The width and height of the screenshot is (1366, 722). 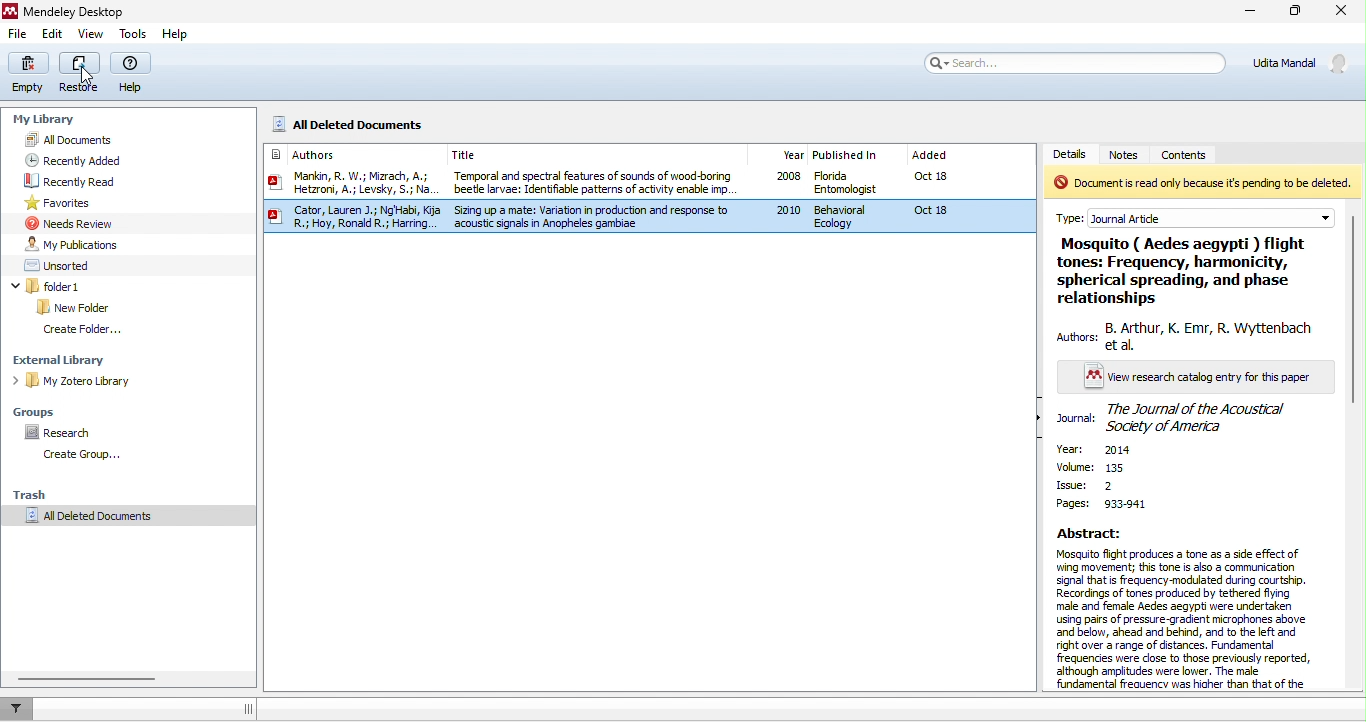 What do you see at coordinates (87, 139) in the screenshot?
I see `all documents` at bounding box center [87, 139].